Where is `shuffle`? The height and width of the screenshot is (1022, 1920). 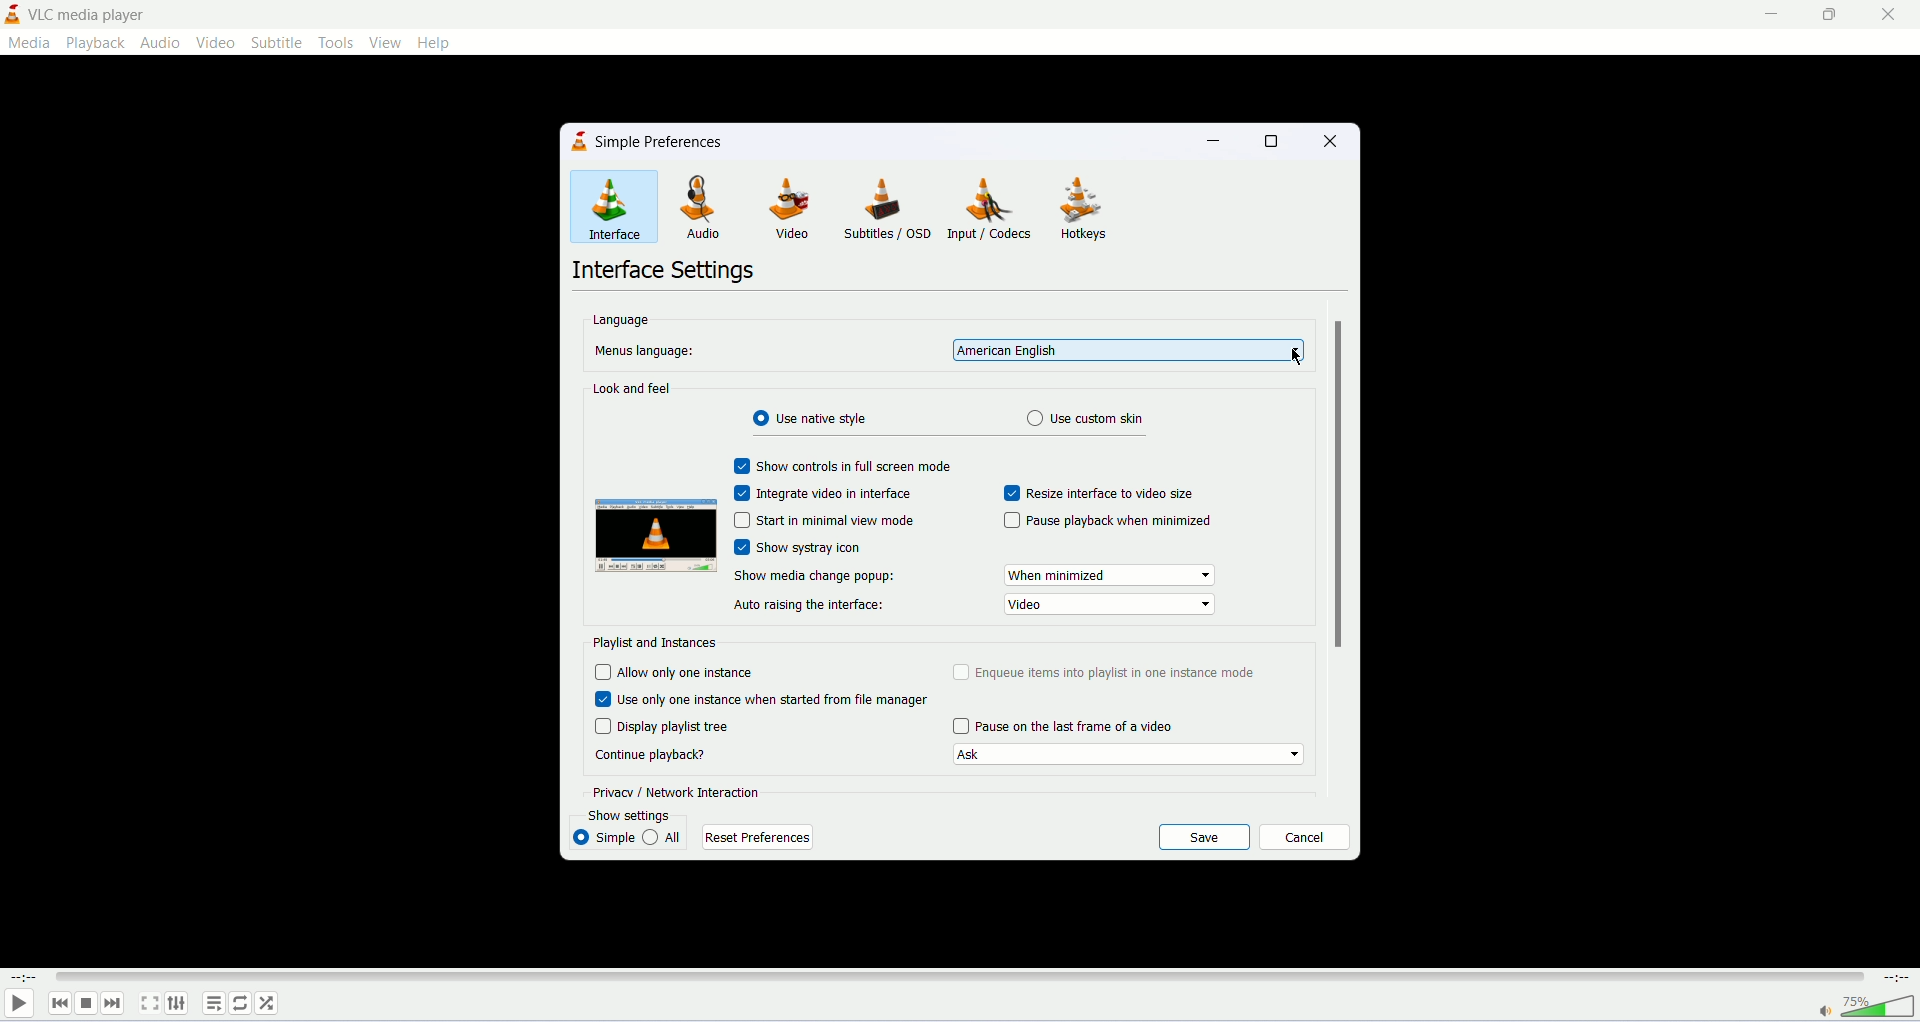
shuffle is located at coordinates (267, 1002).